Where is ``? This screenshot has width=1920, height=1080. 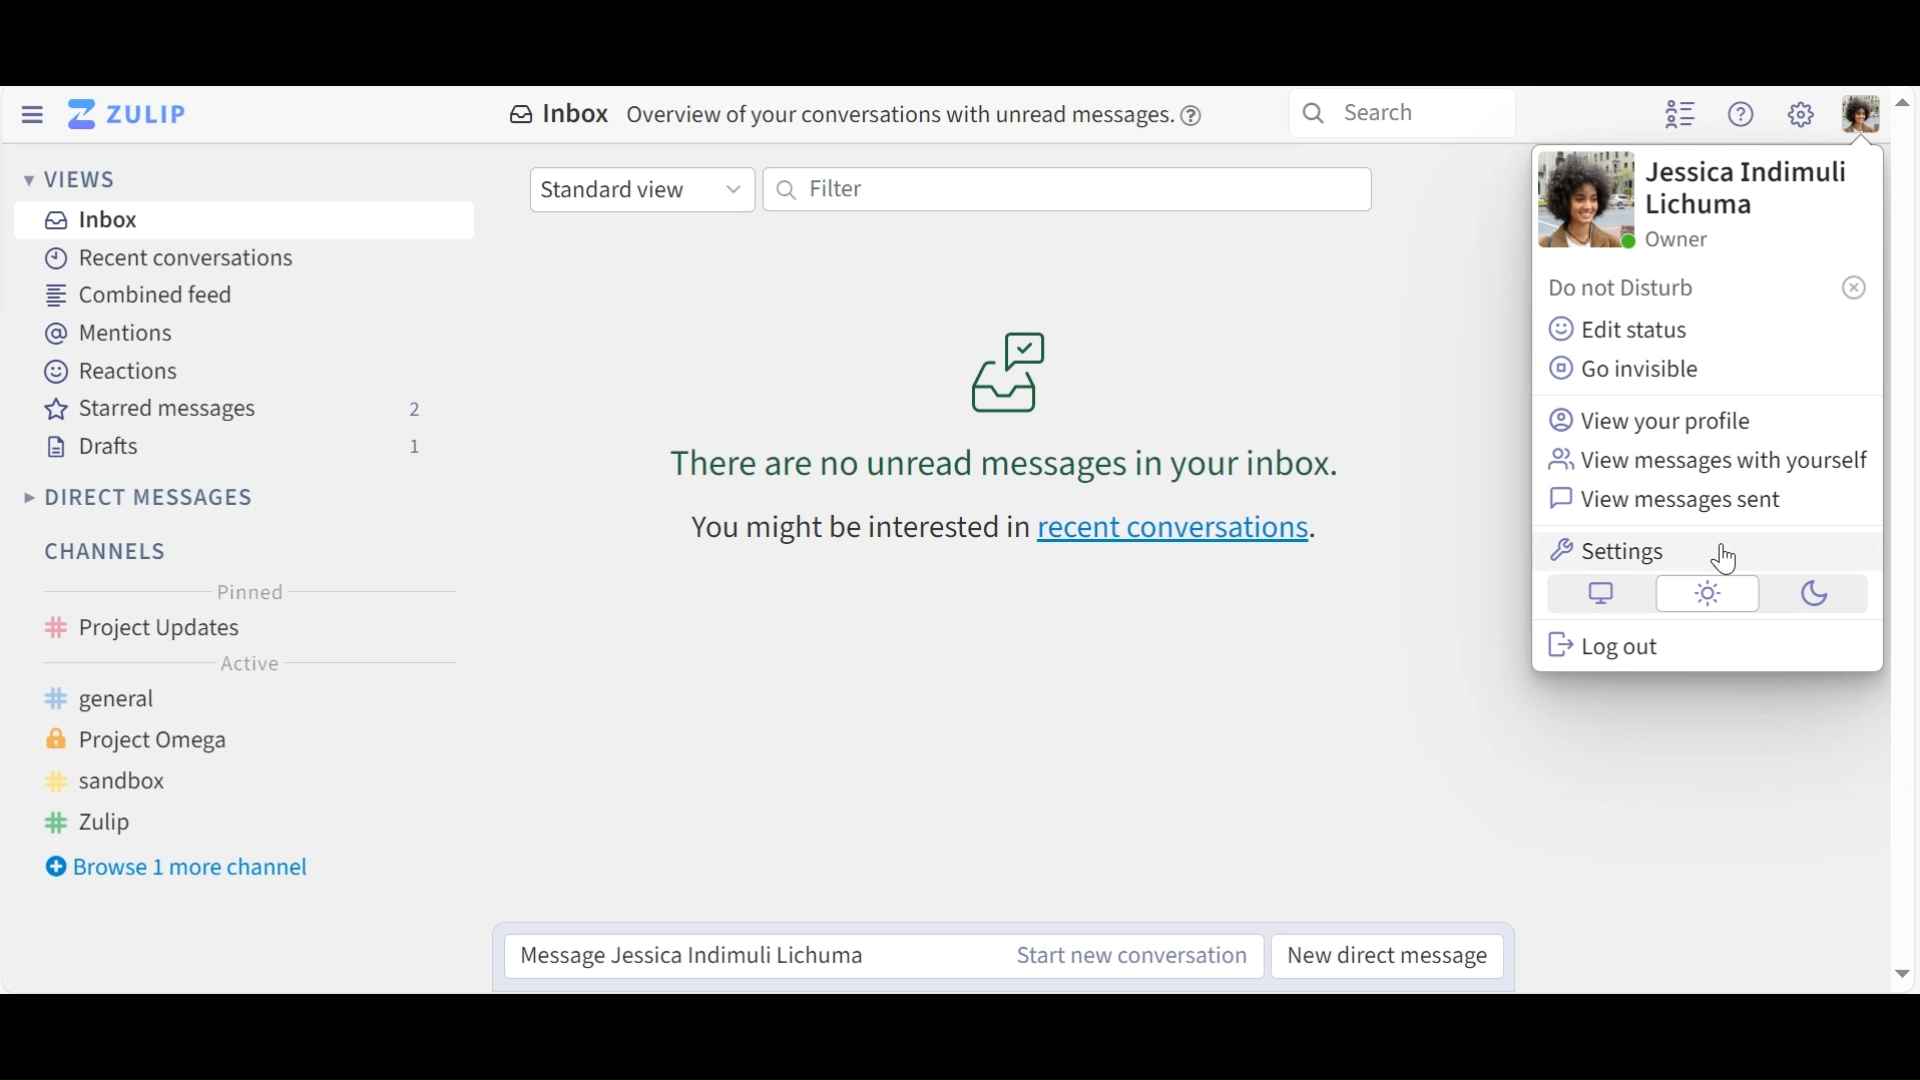  is located at coordinates (1389, 957).